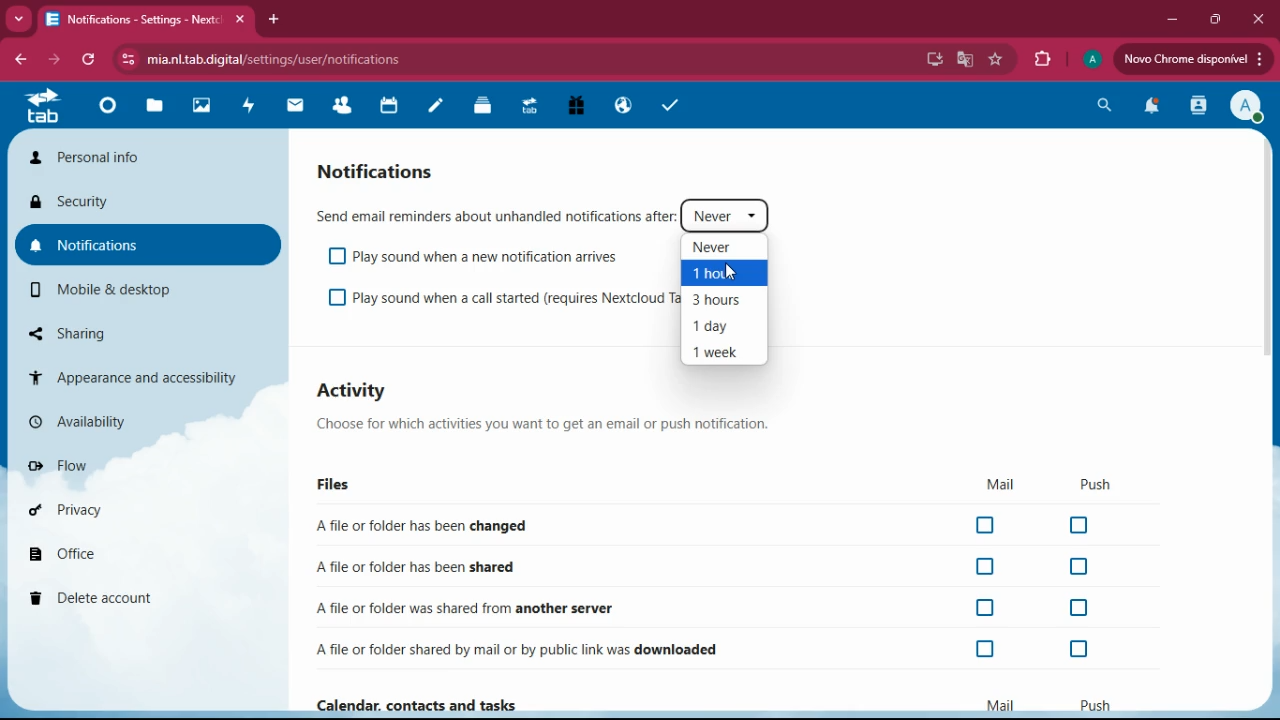  I want to click on off, so click(1078, 524).